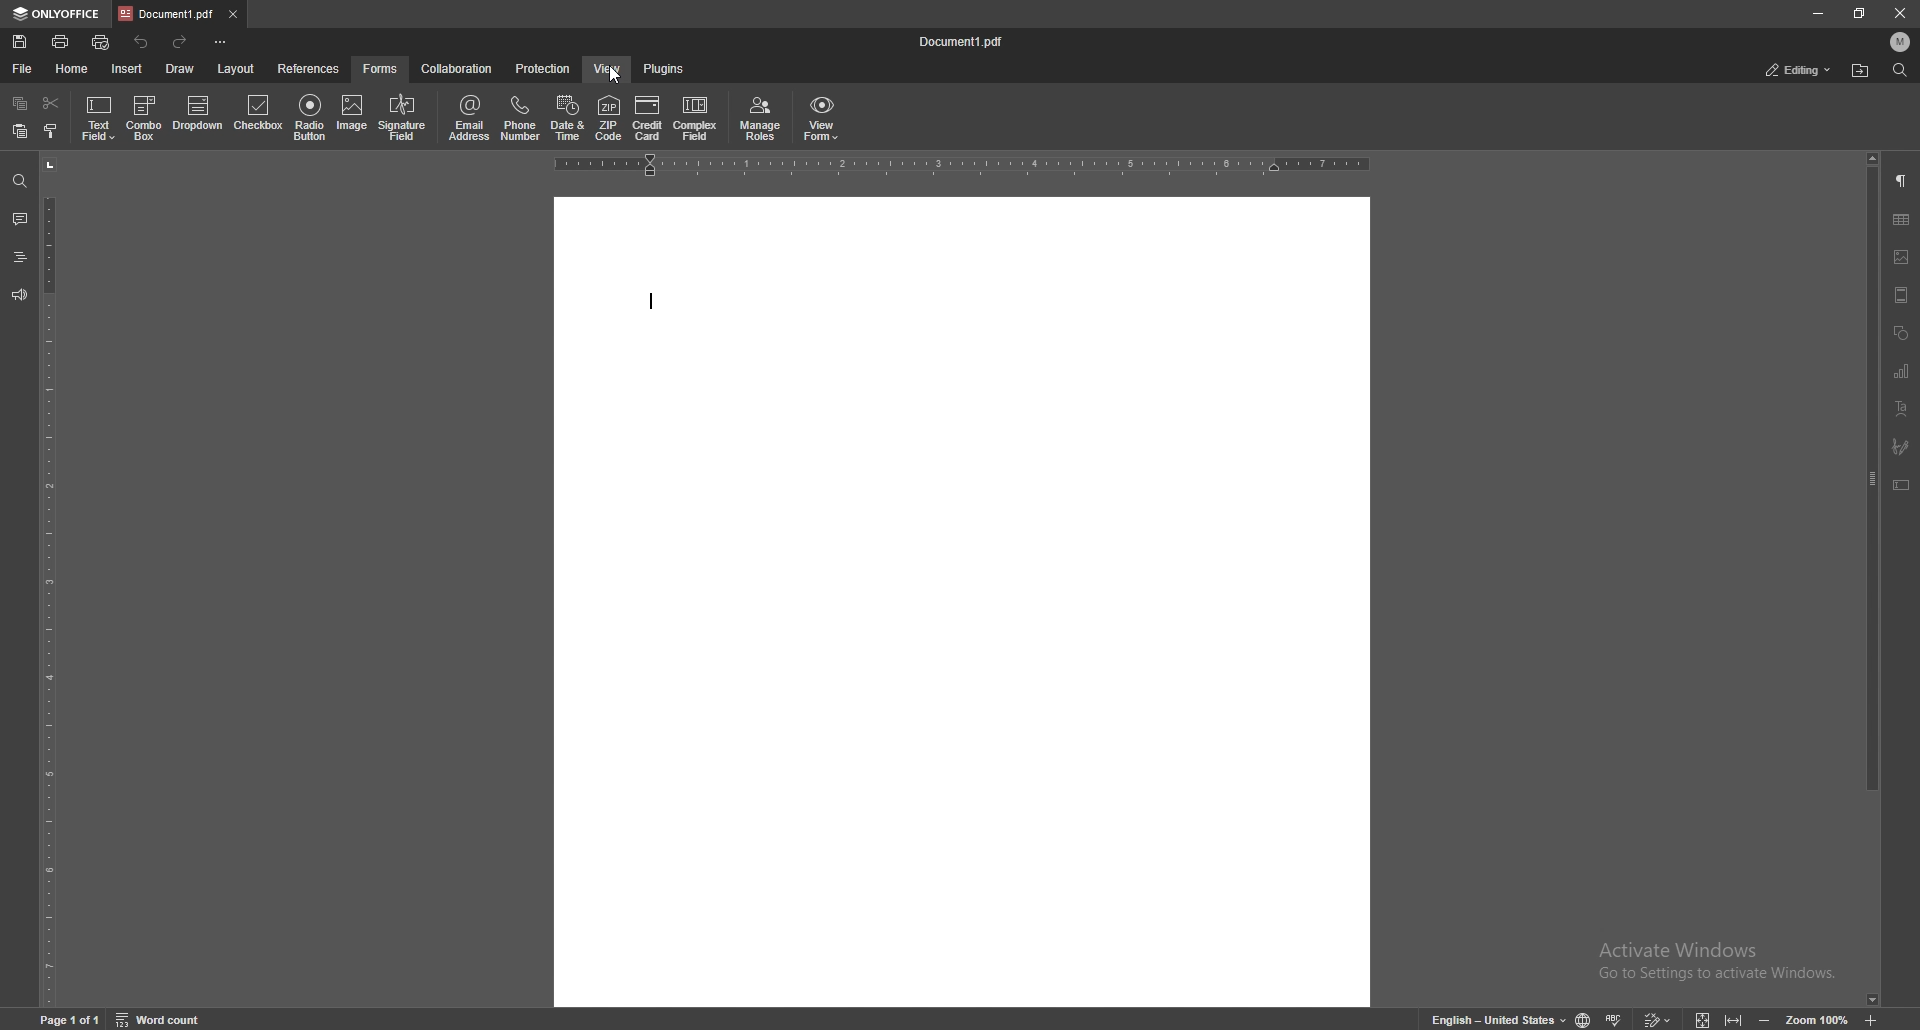 The height and width of the screenshot is (1030, 1920). Describe the element at coordinates (1902, 183) in the screenshot. I see `paragraph` at that location.